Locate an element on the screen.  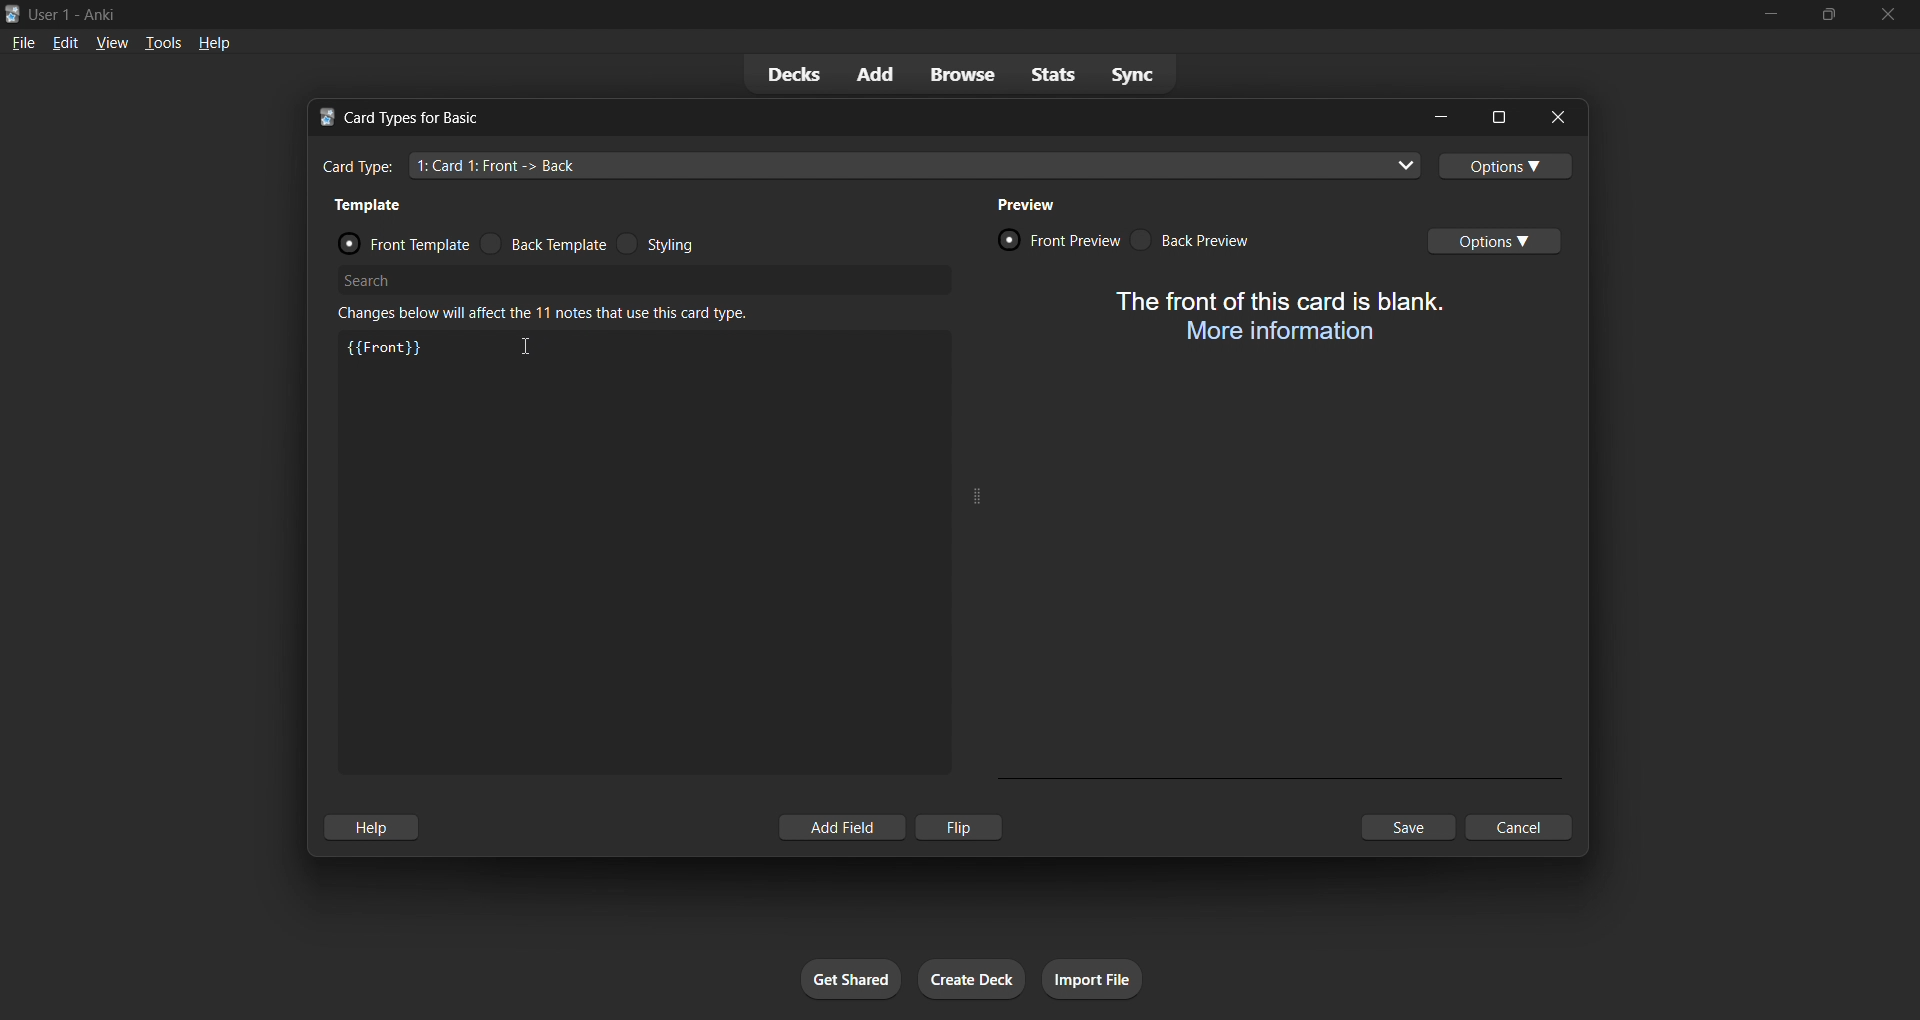
back preview is located at coordinates (1205, 241).